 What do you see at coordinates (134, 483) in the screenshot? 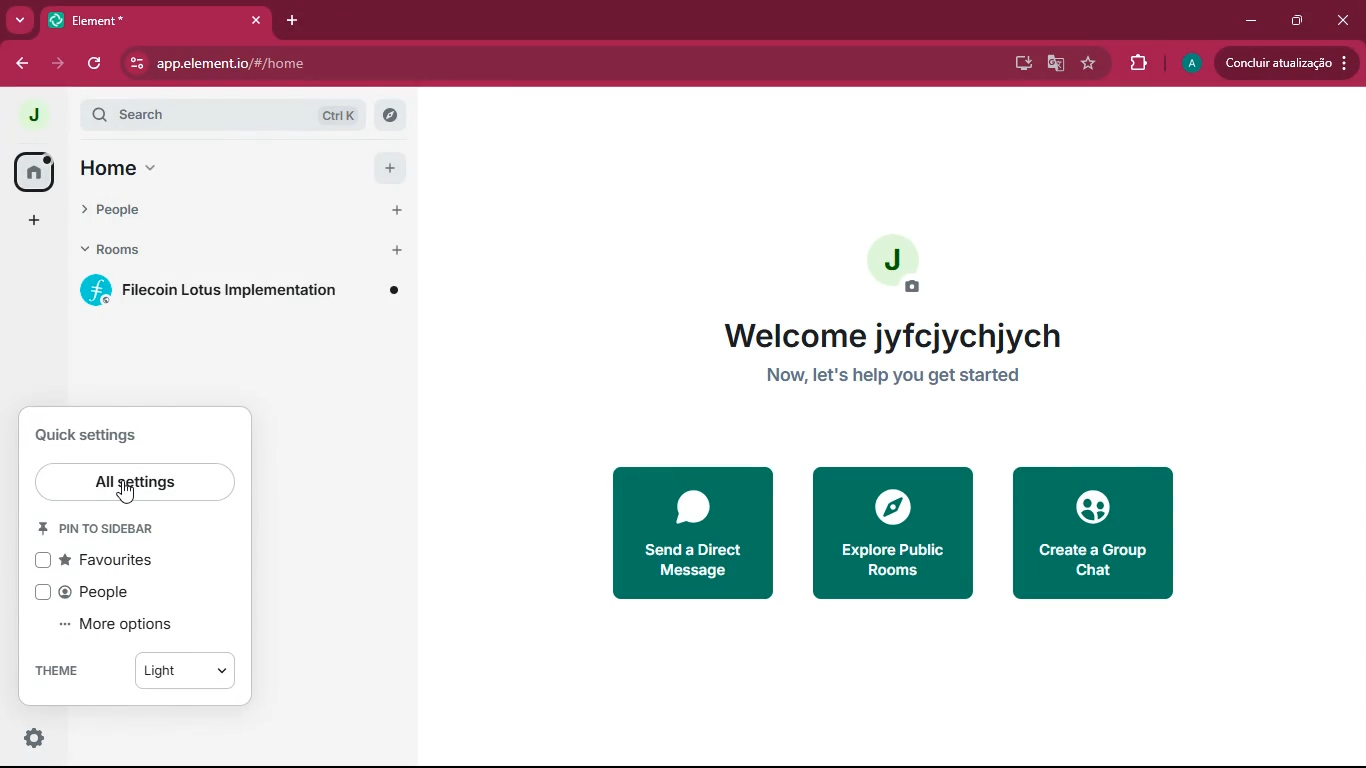
I see `all settings` at bounding box center [134, 483].